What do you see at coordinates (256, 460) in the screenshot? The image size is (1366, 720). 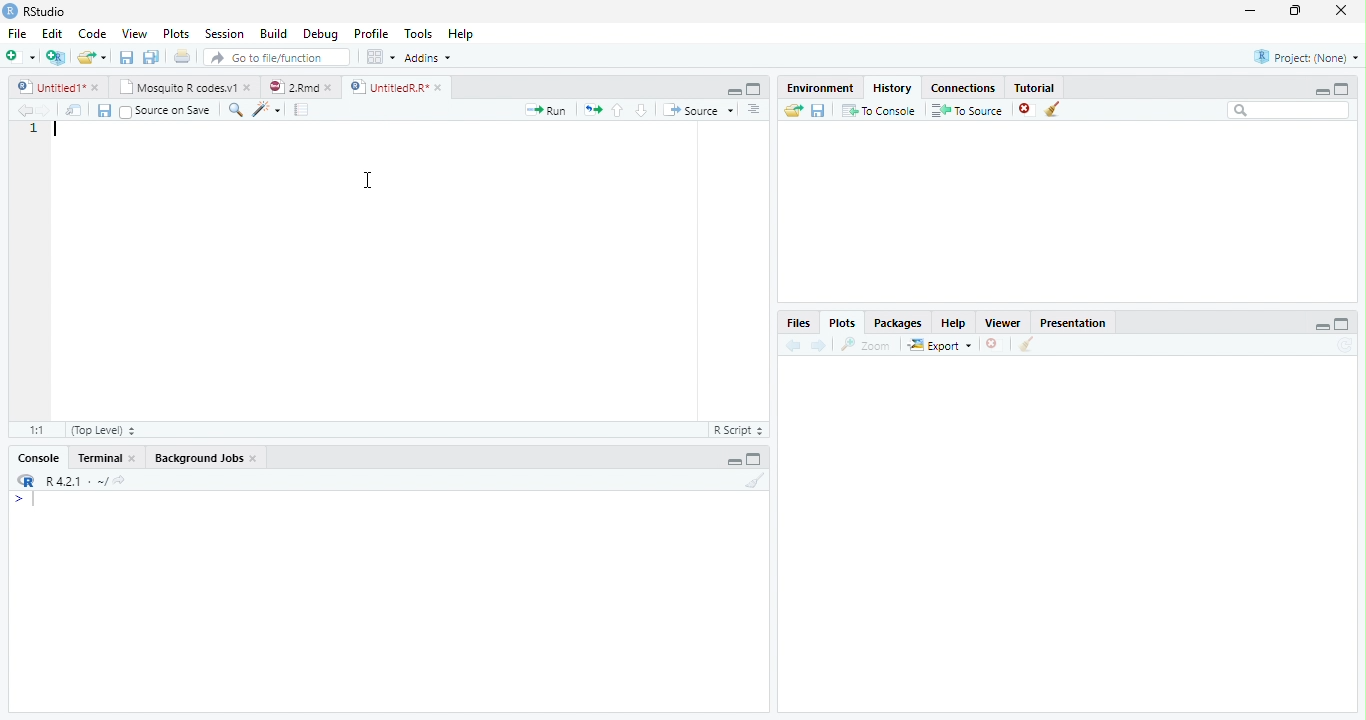 I see `close` at bounding box center [256, 460].